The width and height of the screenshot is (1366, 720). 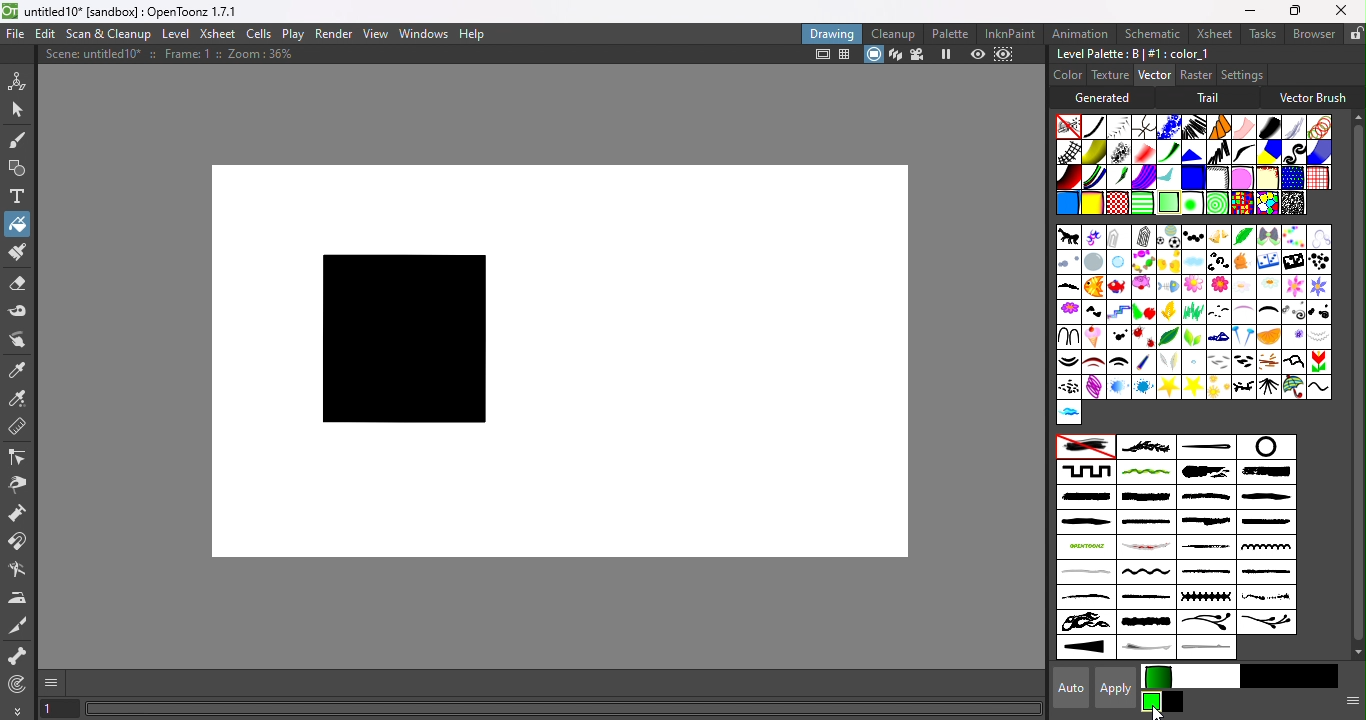 What do you see at coordinates (1143, 337) in the screenshot?
I see `ladybird` at bounding box center [1143, 337].